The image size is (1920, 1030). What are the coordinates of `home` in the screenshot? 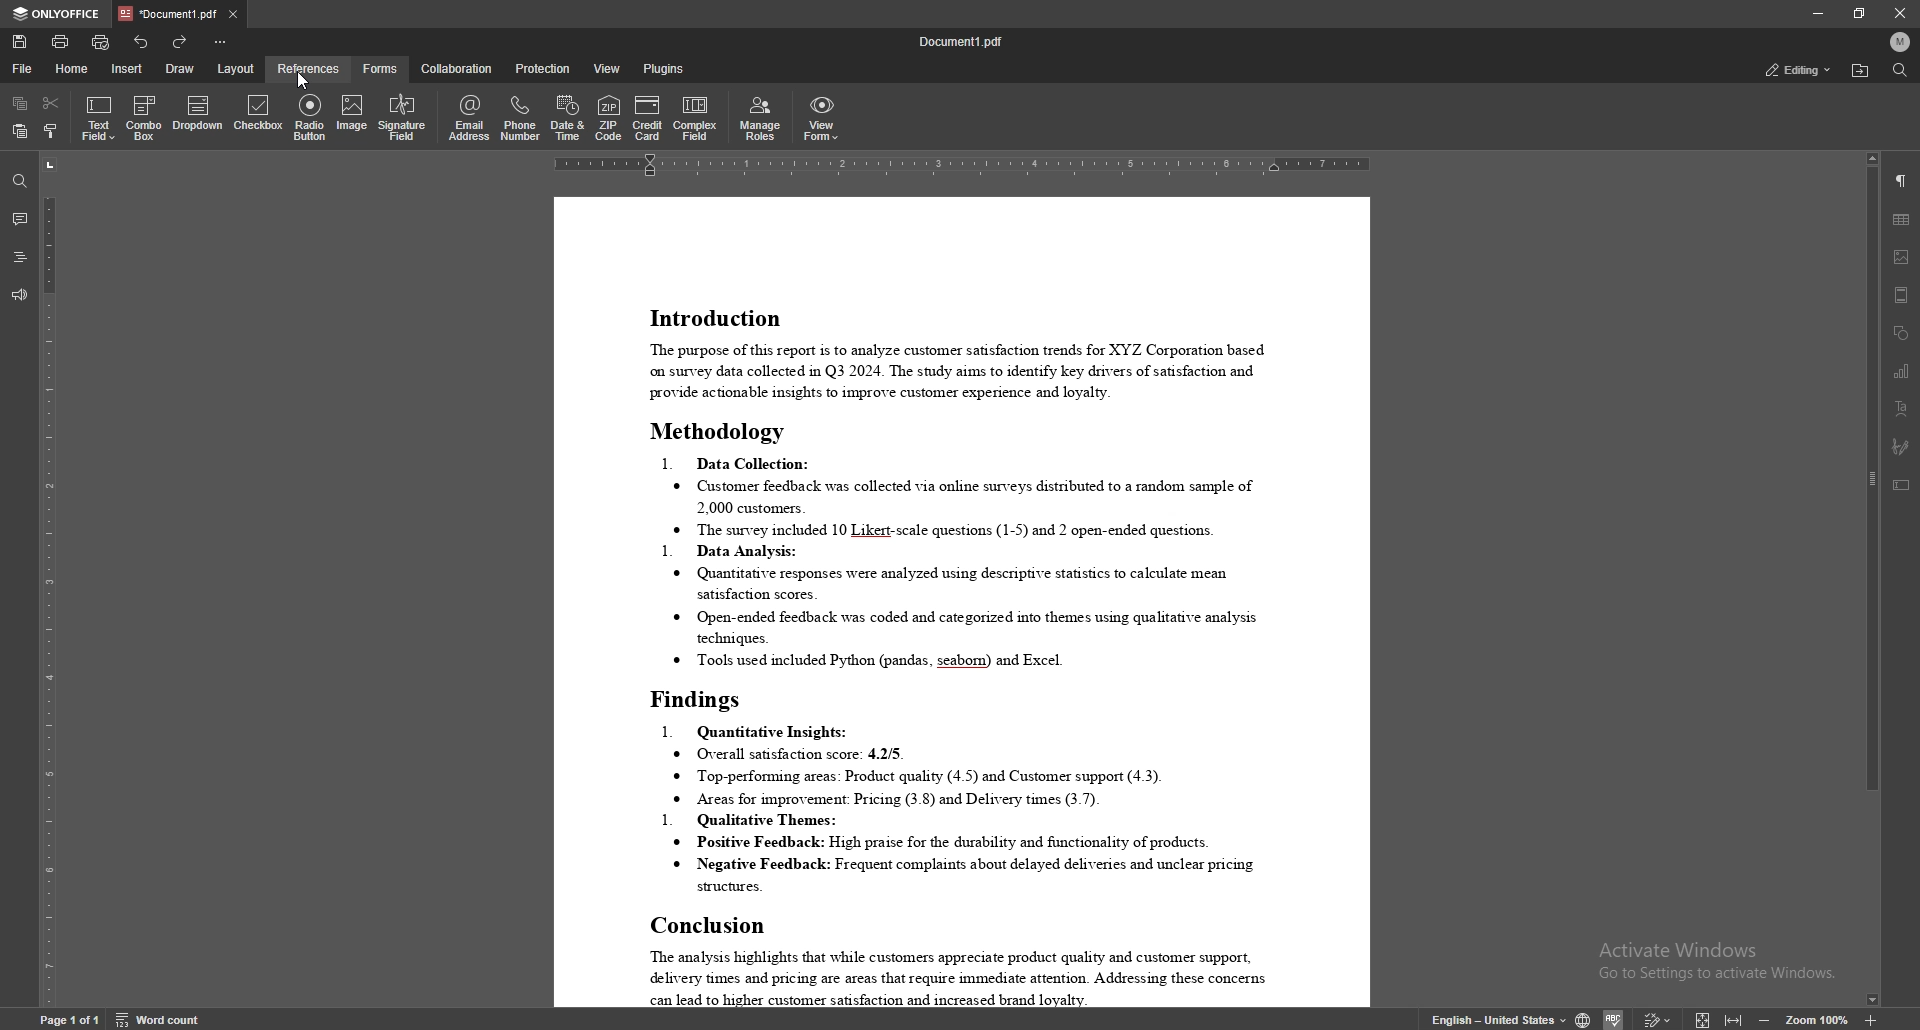 It's located at (71, 69).